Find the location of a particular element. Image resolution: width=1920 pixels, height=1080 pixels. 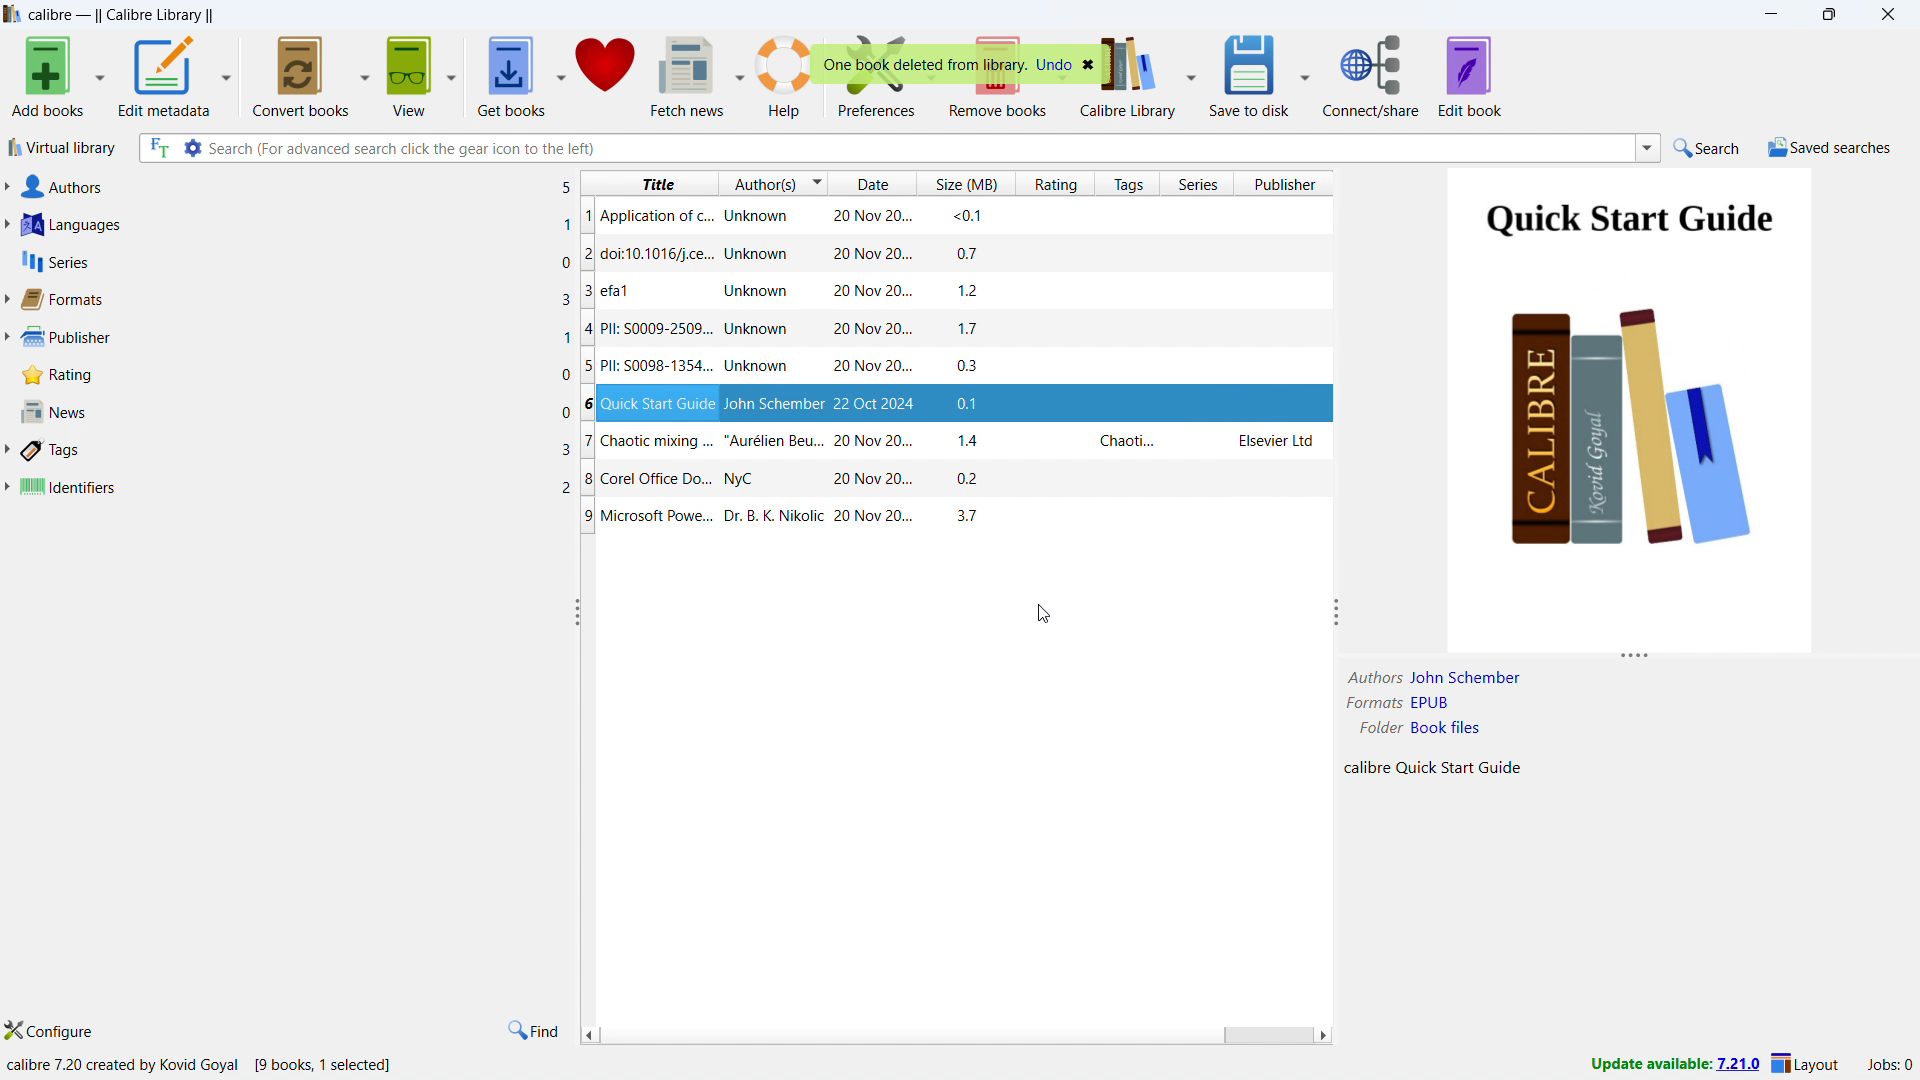

resize is located at coordinates (1634, 659).